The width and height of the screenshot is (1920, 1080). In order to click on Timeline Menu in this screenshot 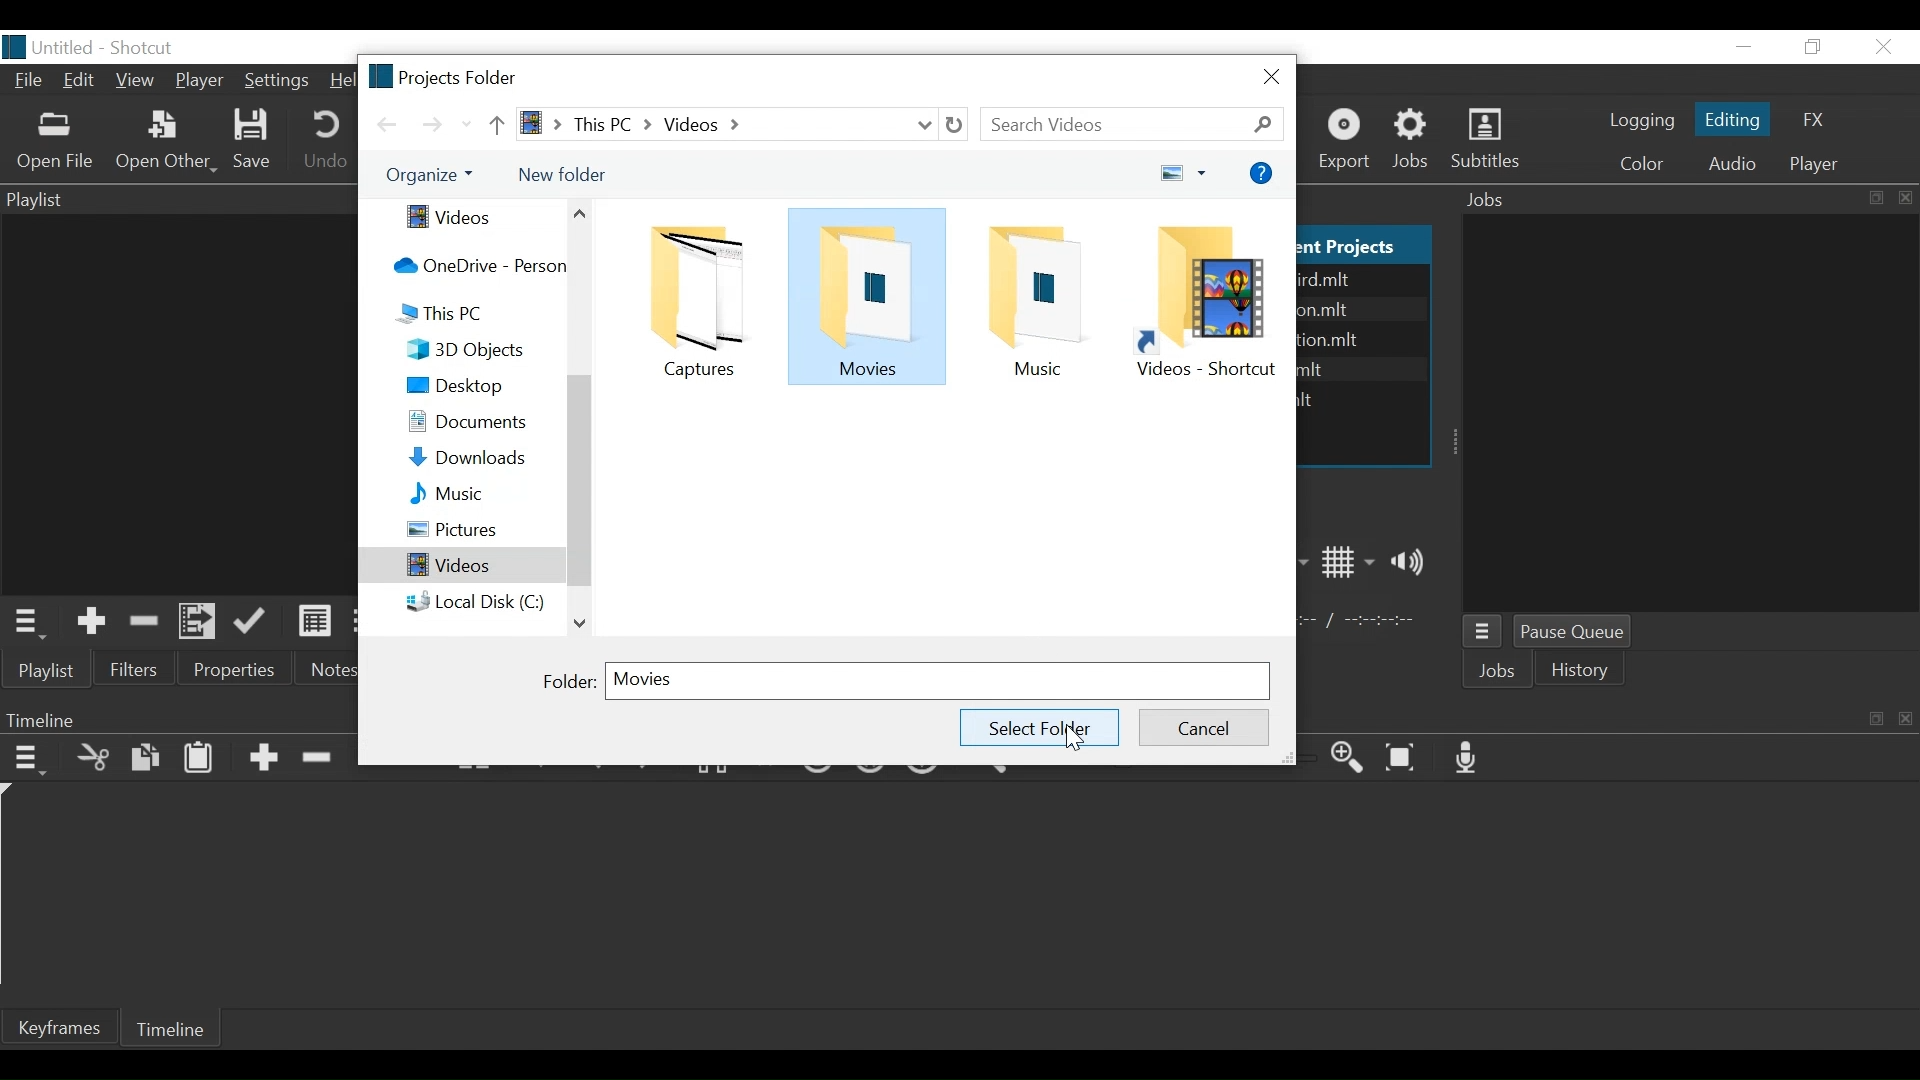, I will do `click(29, 757)`.